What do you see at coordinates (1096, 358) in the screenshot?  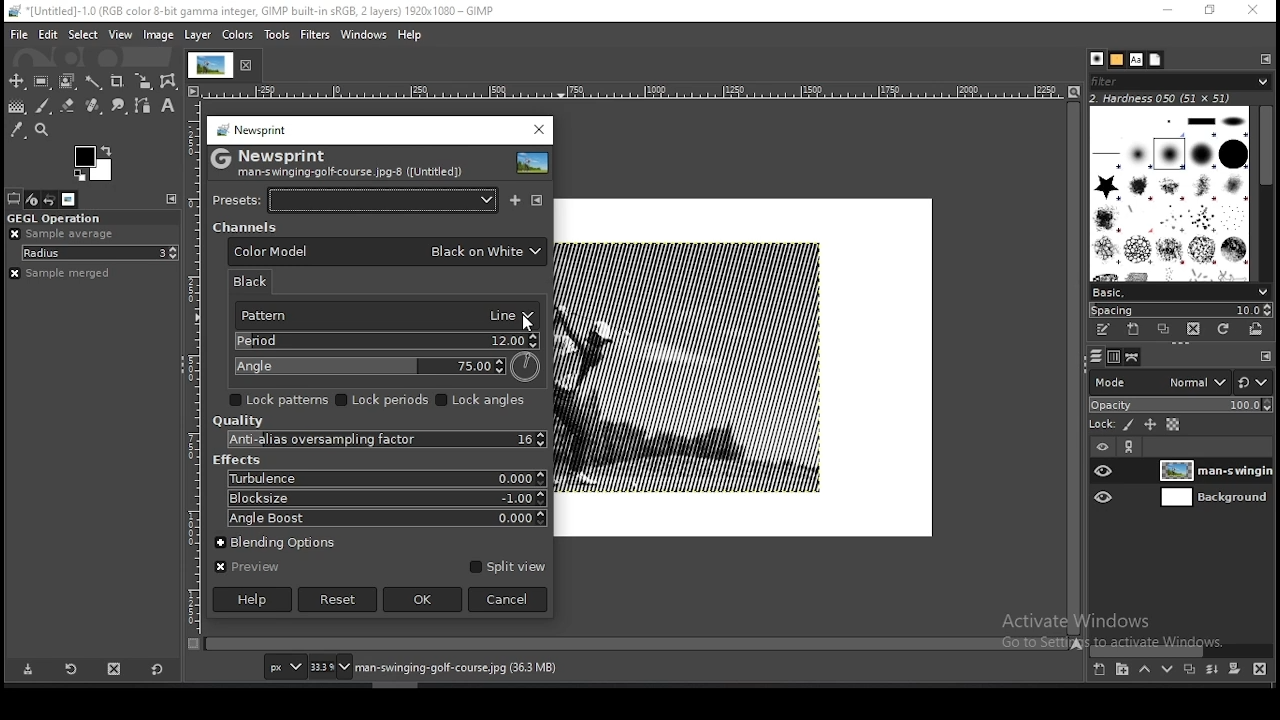 I see `layers` at bounding box center [1096, 358].